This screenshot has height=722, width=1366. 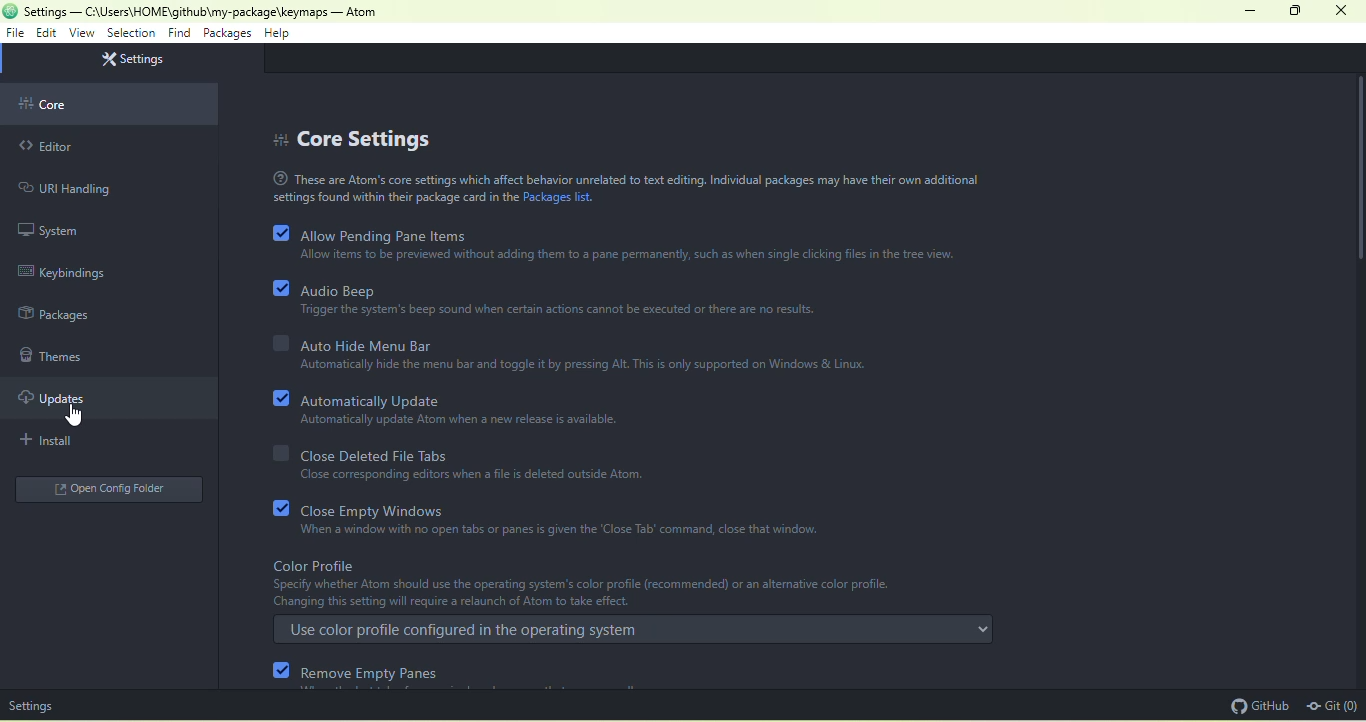 I want to click on vertical scroll bar, so click(x=1357, y=179).